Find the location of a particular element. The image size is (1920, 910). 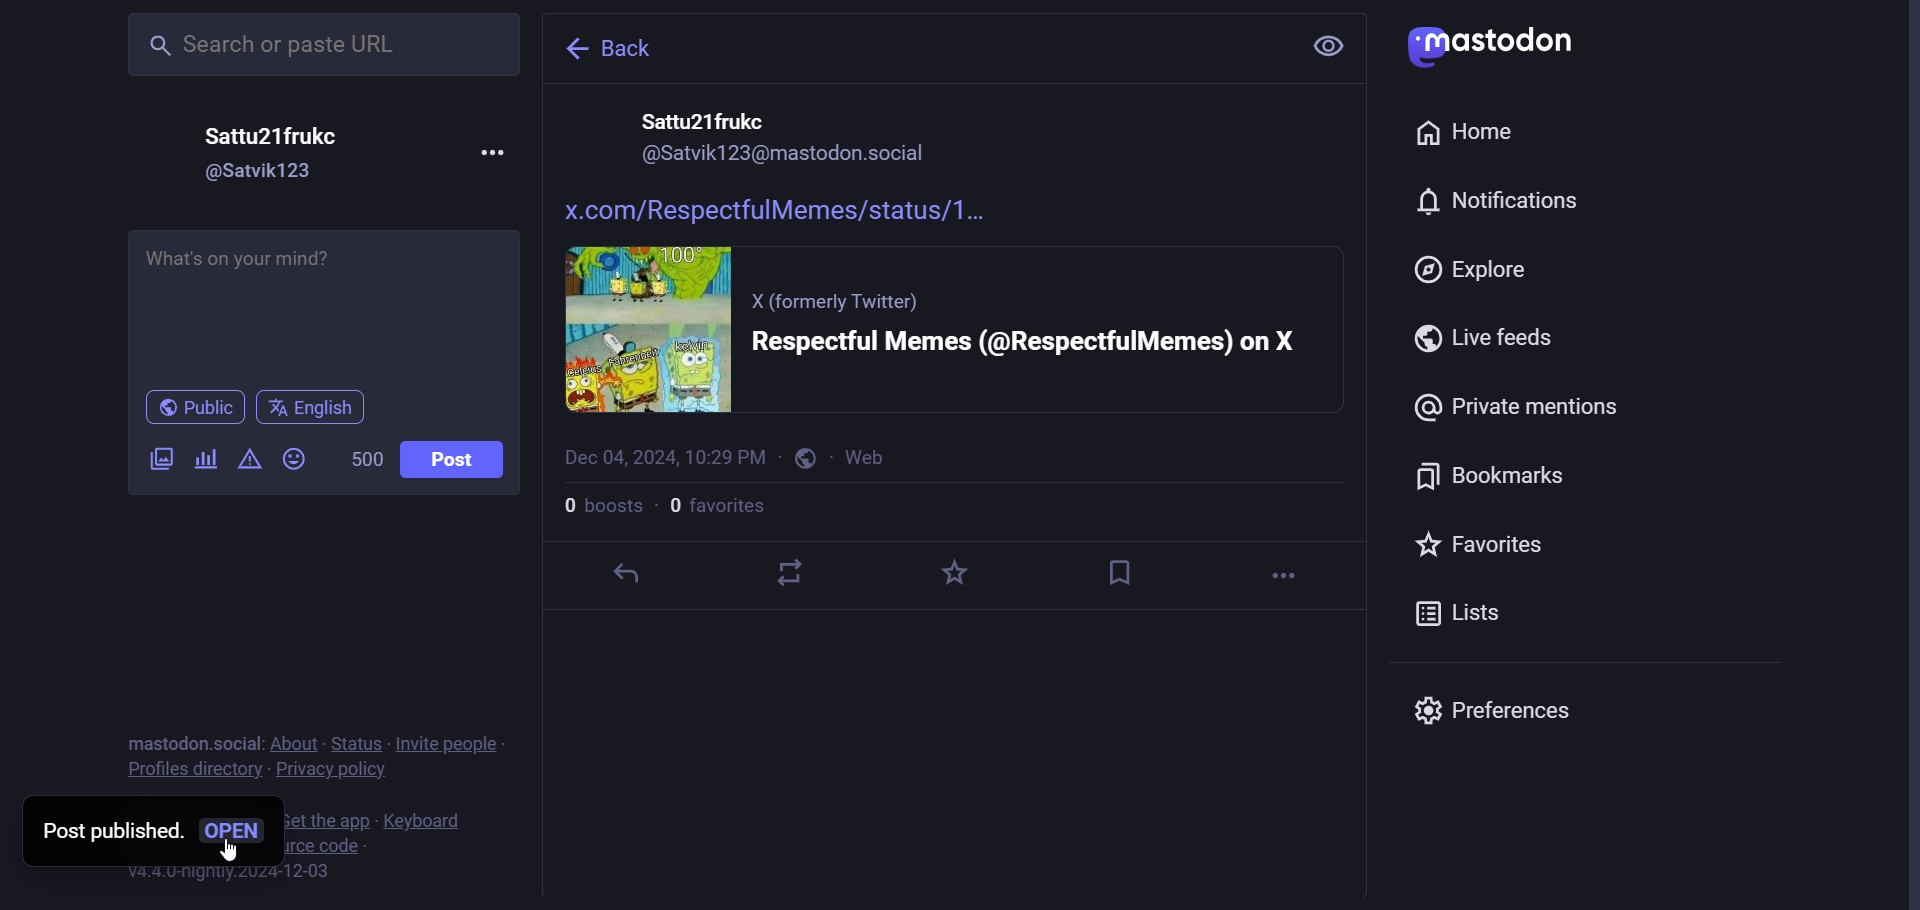

private mentions is located at coordinates (1511, 407).